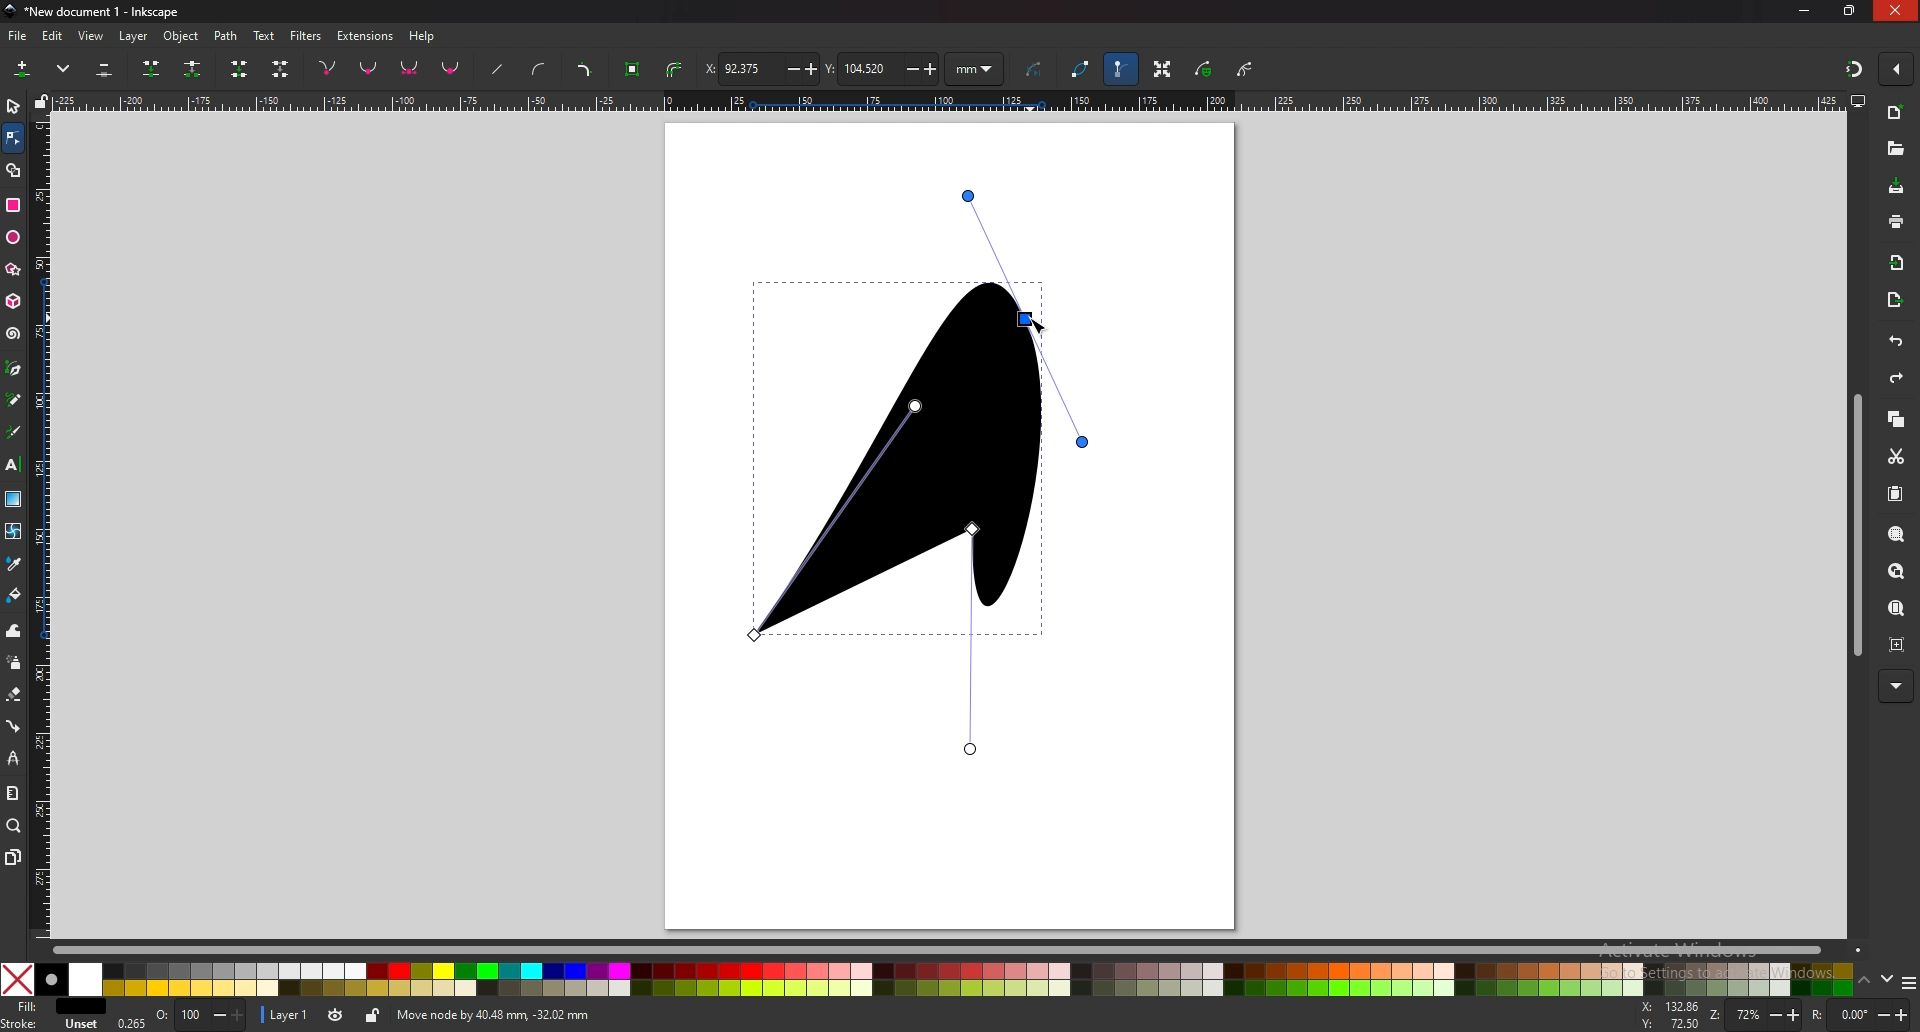 The height and width of the screenshot is (1032, 1920). Describe the element at coordinates (14, 499) in the screenshot. I see `gradient` at that location.